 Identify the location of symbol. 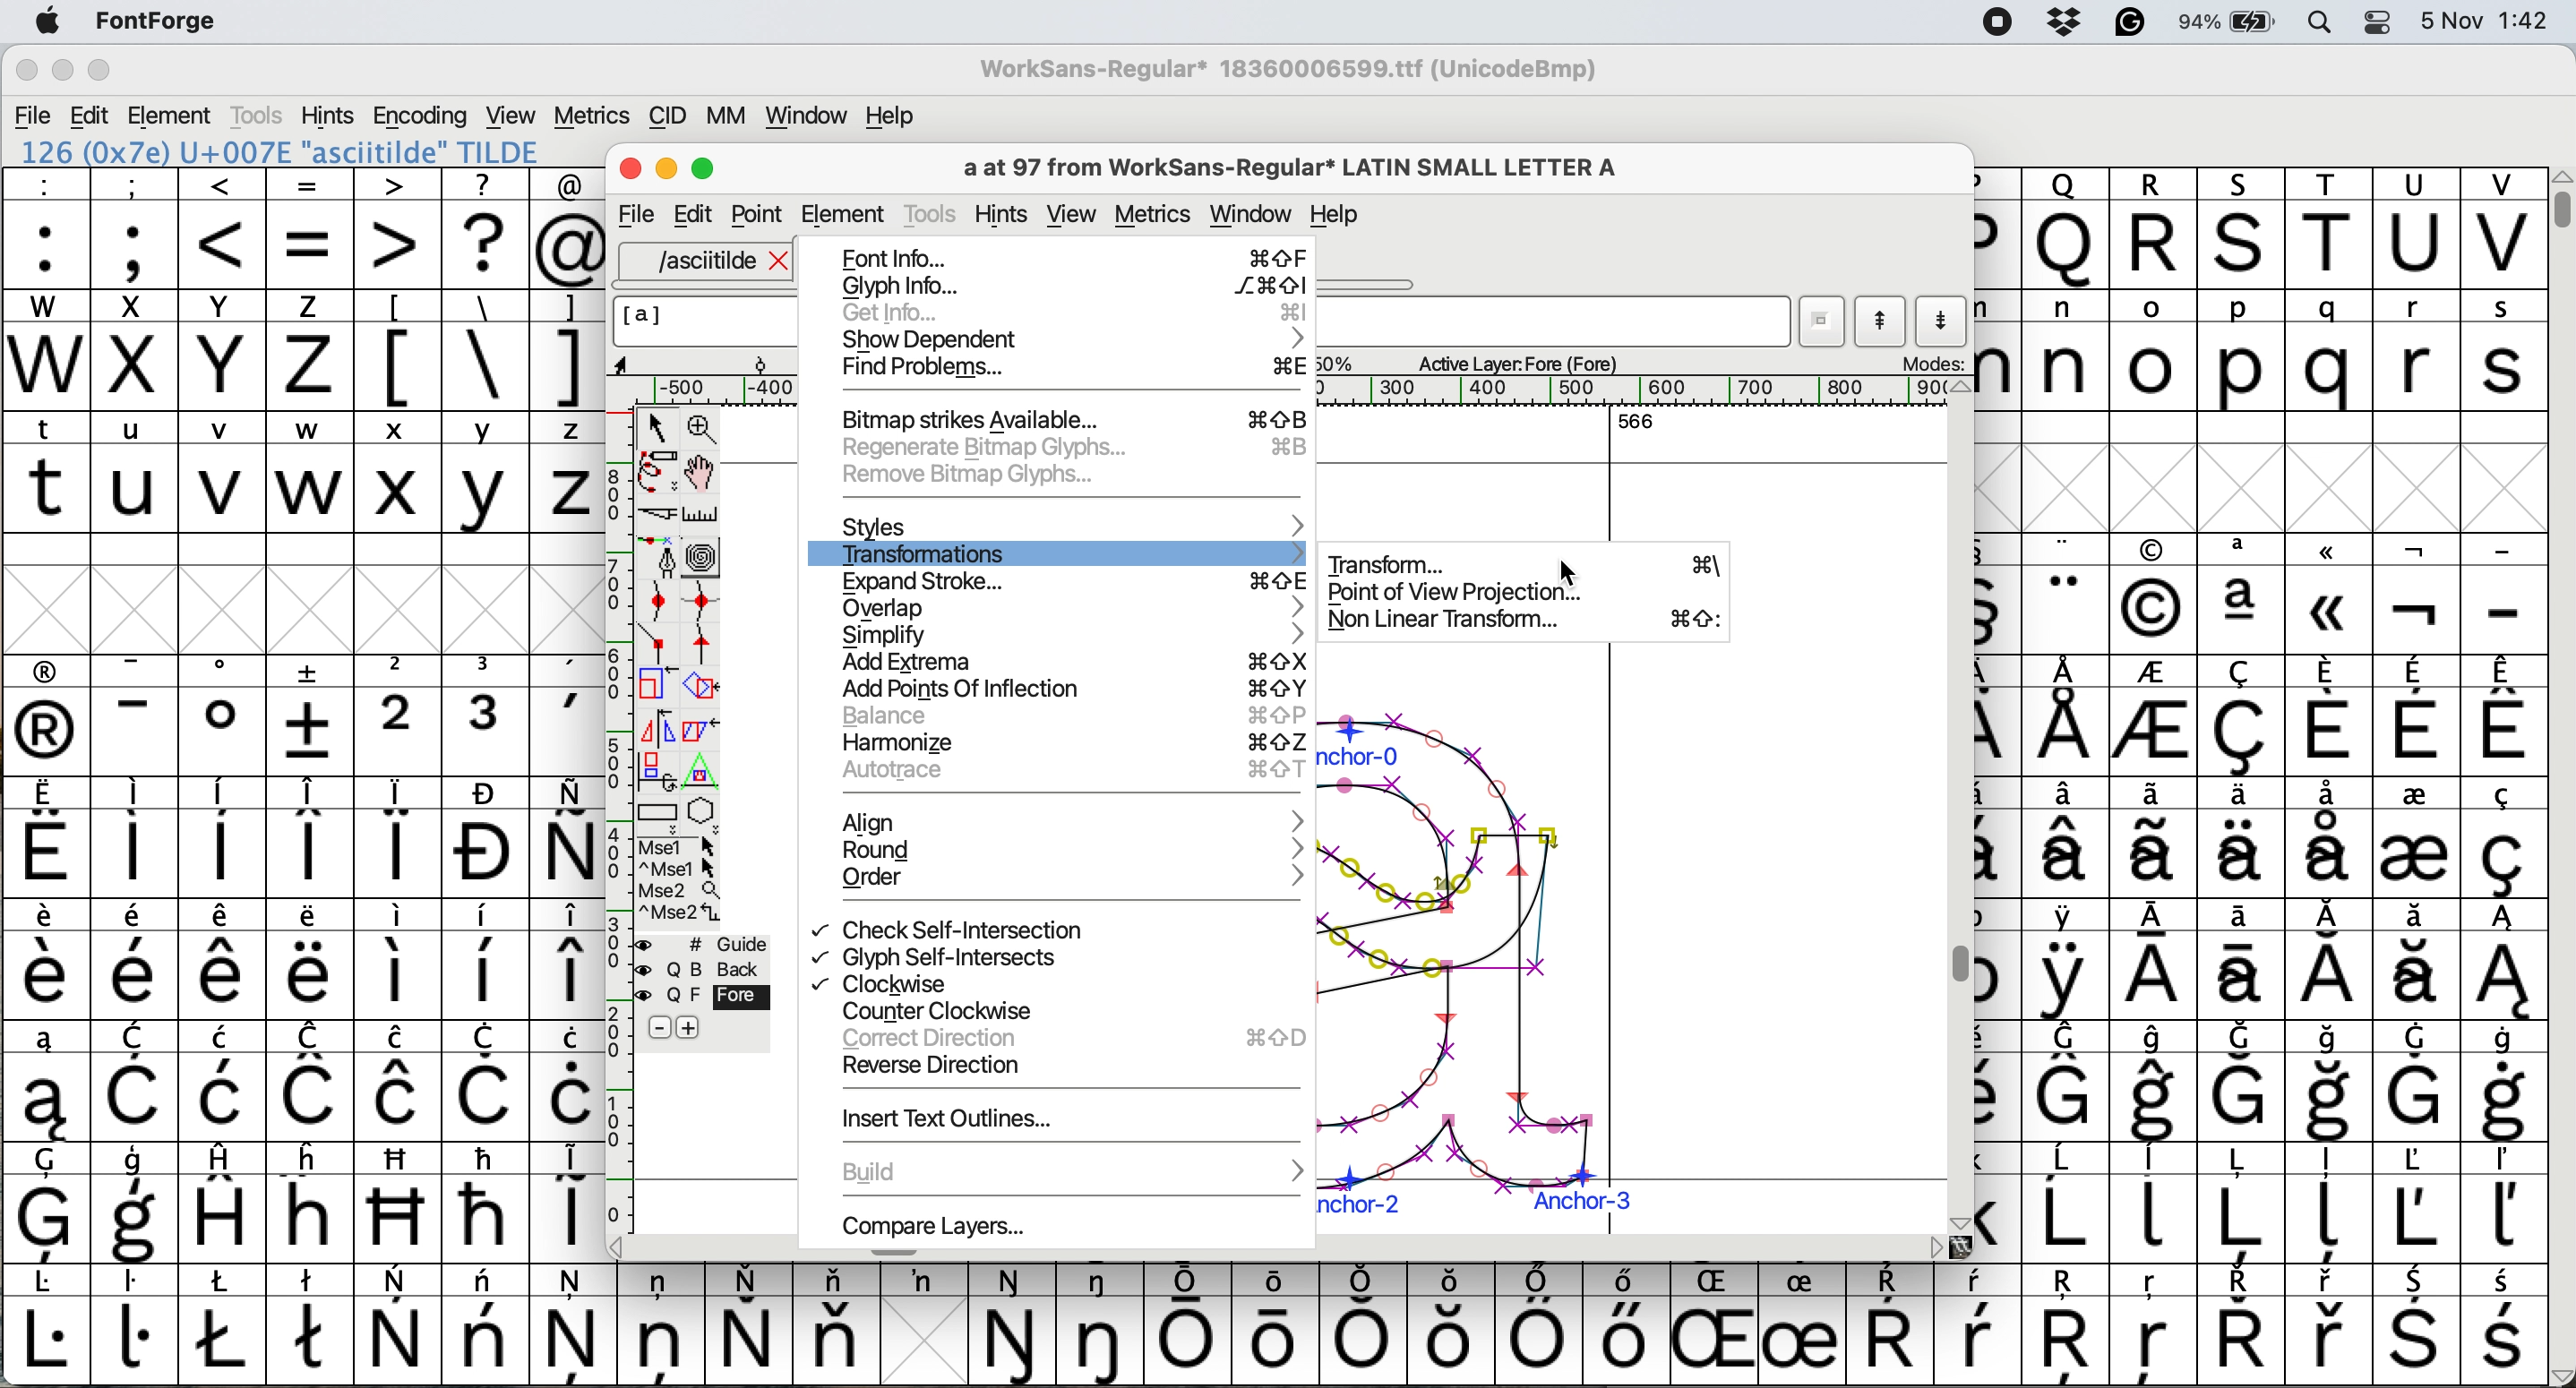
(48, 716).